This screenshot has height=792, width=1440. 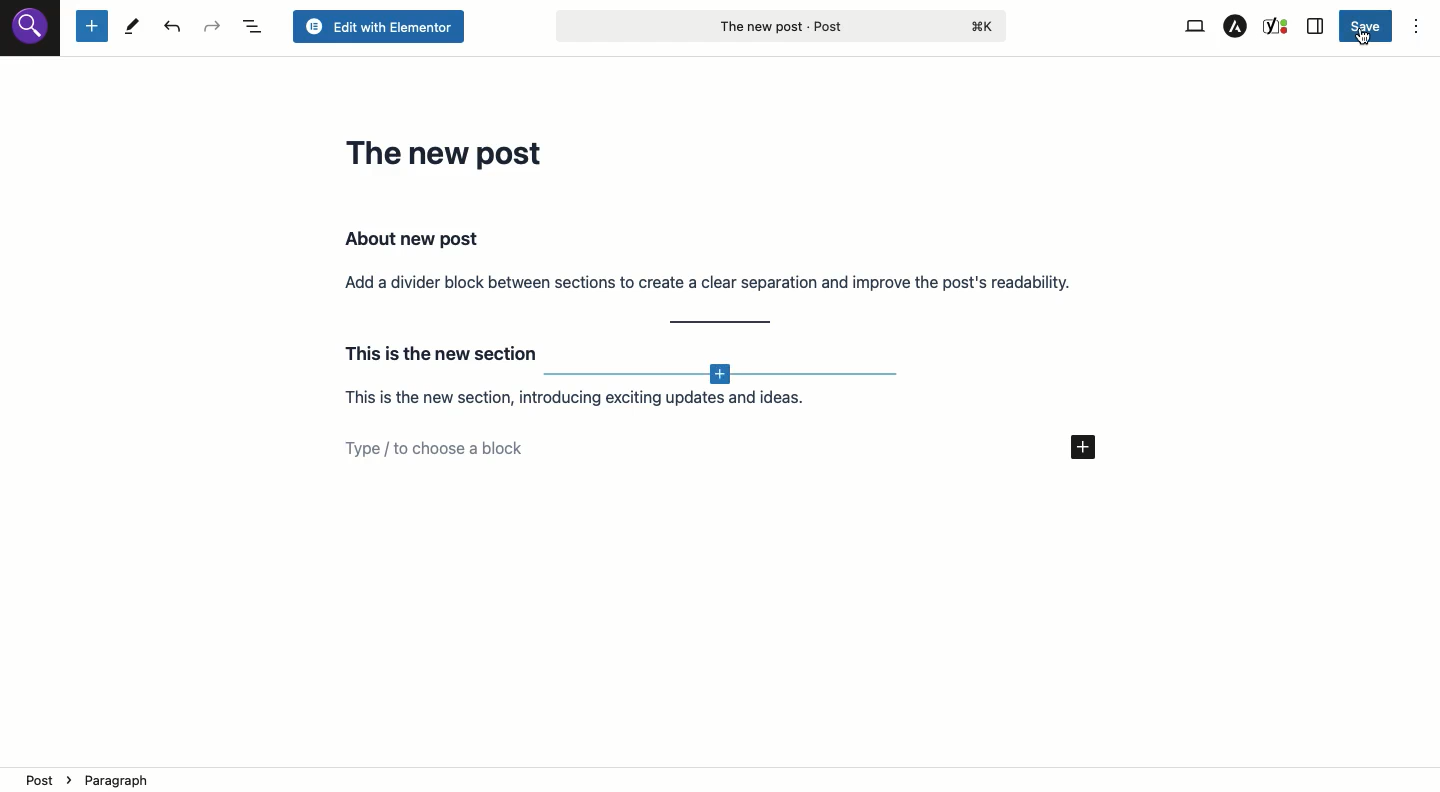 I want to click on Section 1, so click(x=709, y=259).